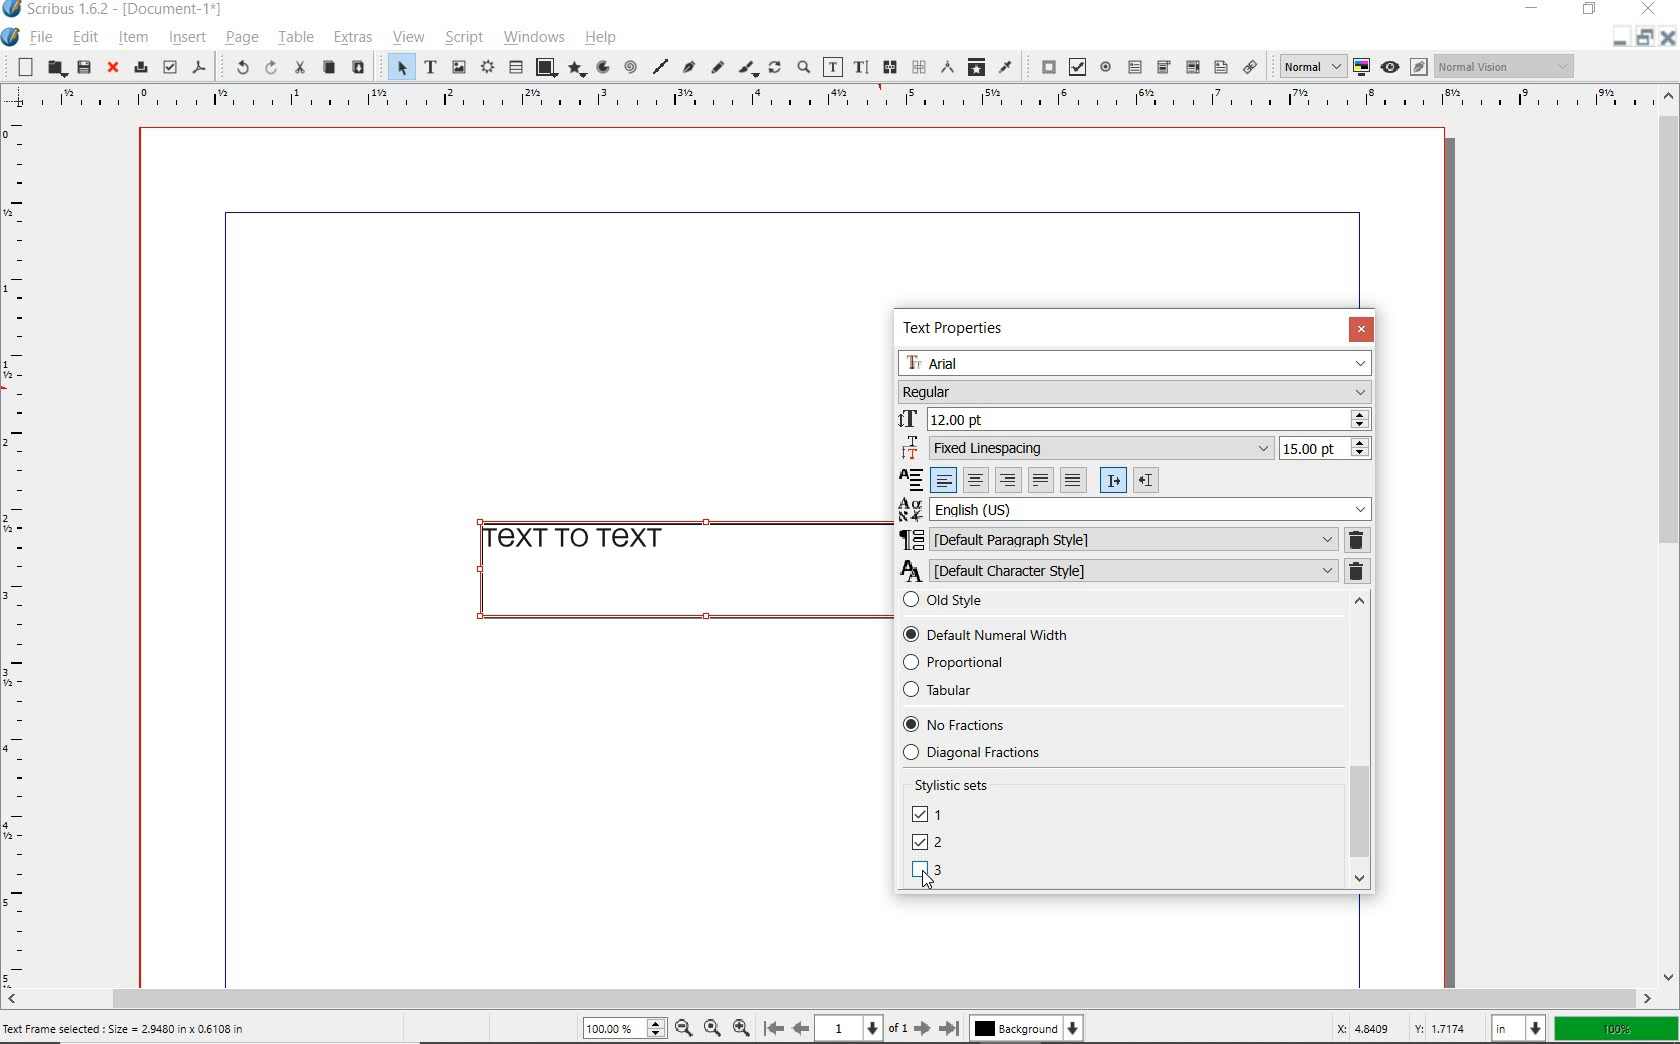 The image size is (1680, 1044). What do you see at coordinates (574, 70) in the screenshot?
I see `polygon` at bounding box center [574, 70].